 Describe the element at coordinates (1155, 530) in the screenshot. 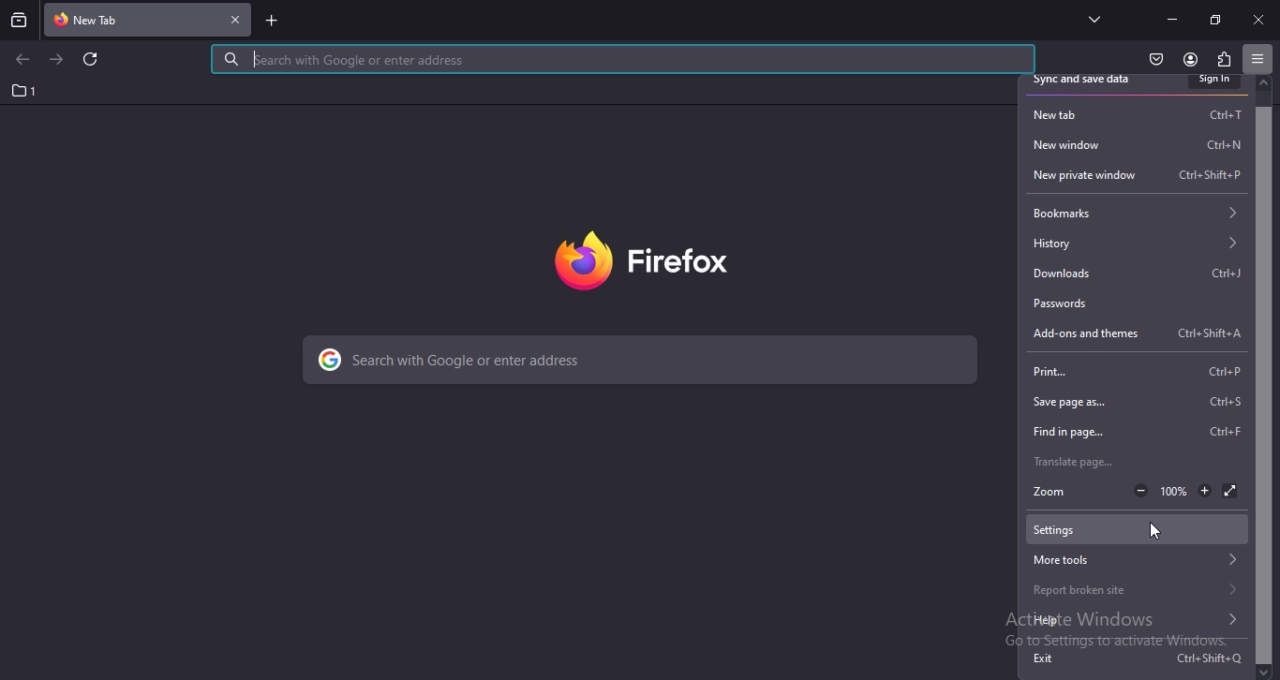

I see `cursor` at that location.